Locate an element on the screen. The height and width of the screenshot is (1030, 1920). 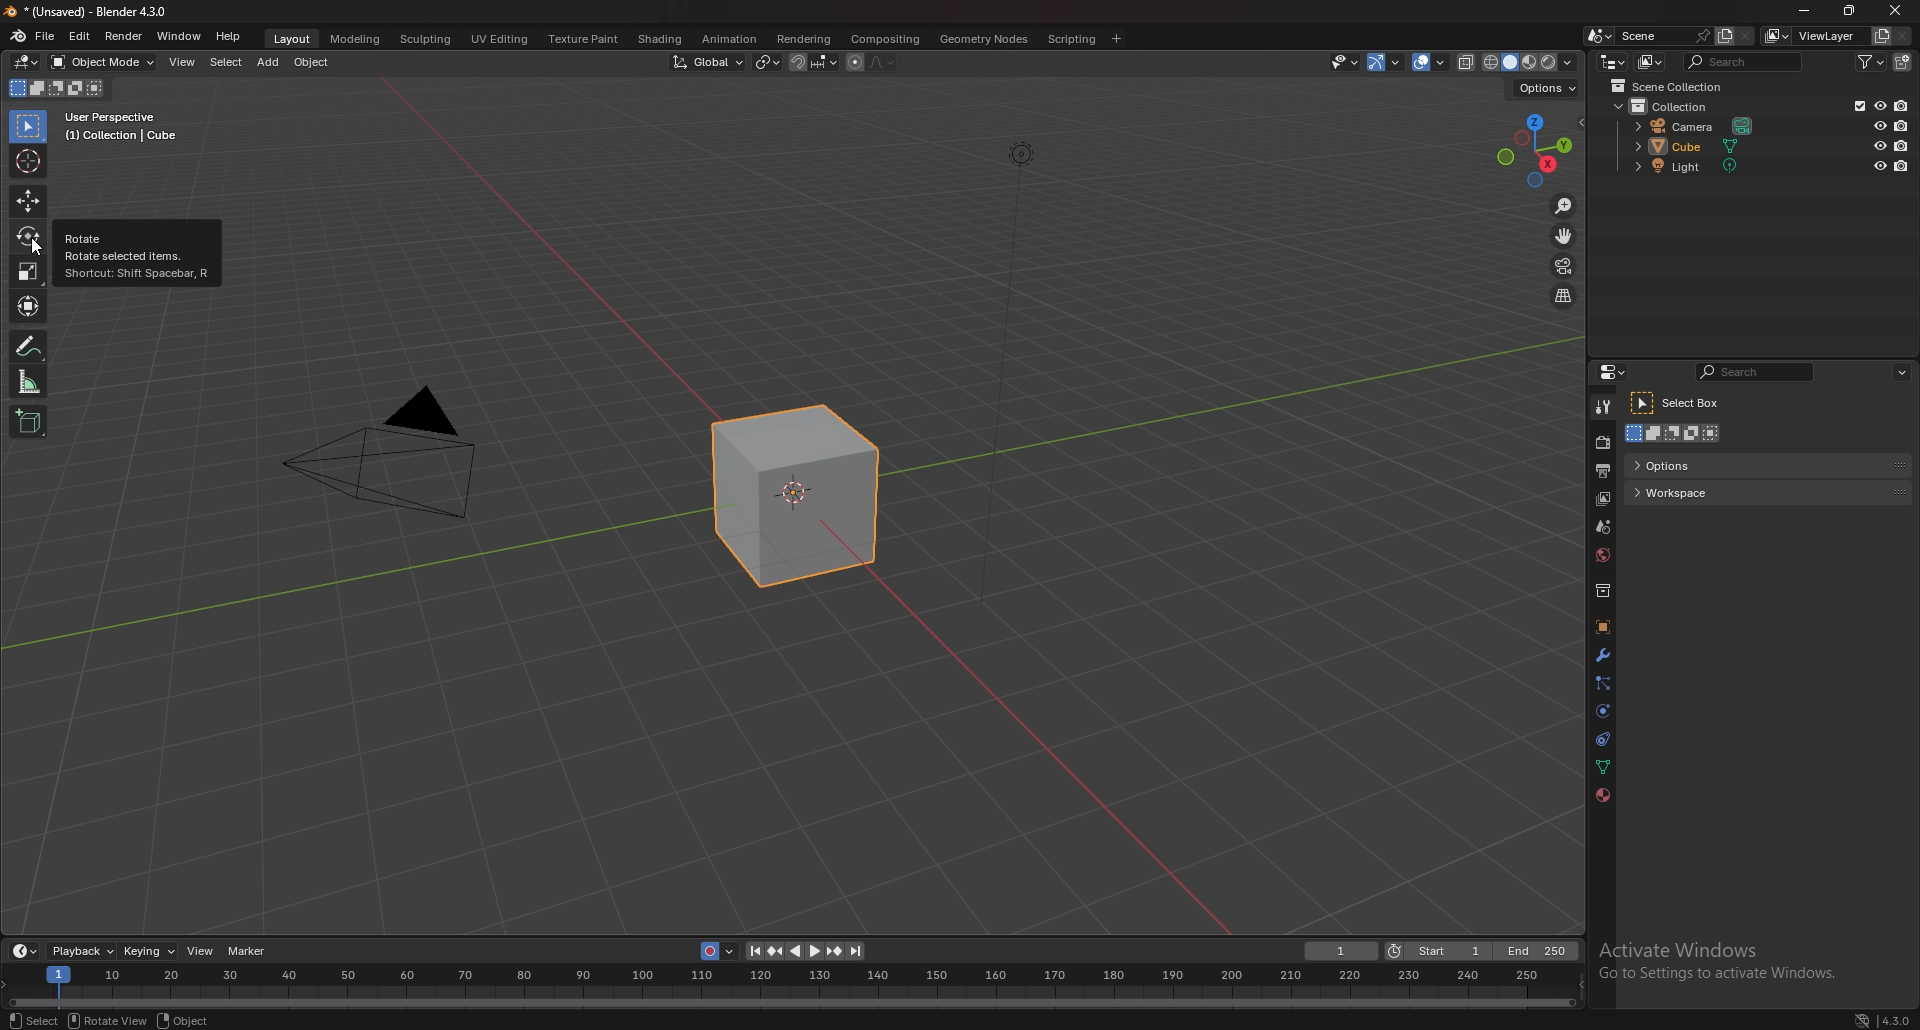
hide in view port is located at coordinates (1880, 105).